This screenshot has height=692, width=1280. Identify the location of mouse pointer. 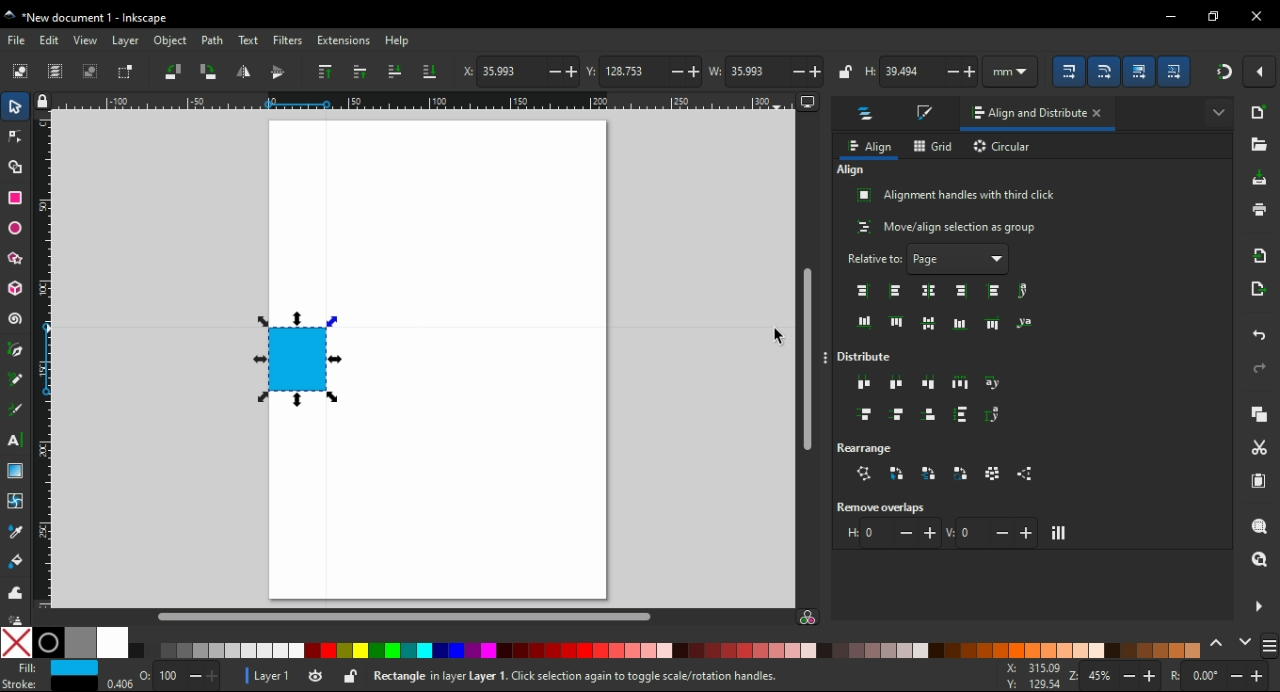
(780, 337).